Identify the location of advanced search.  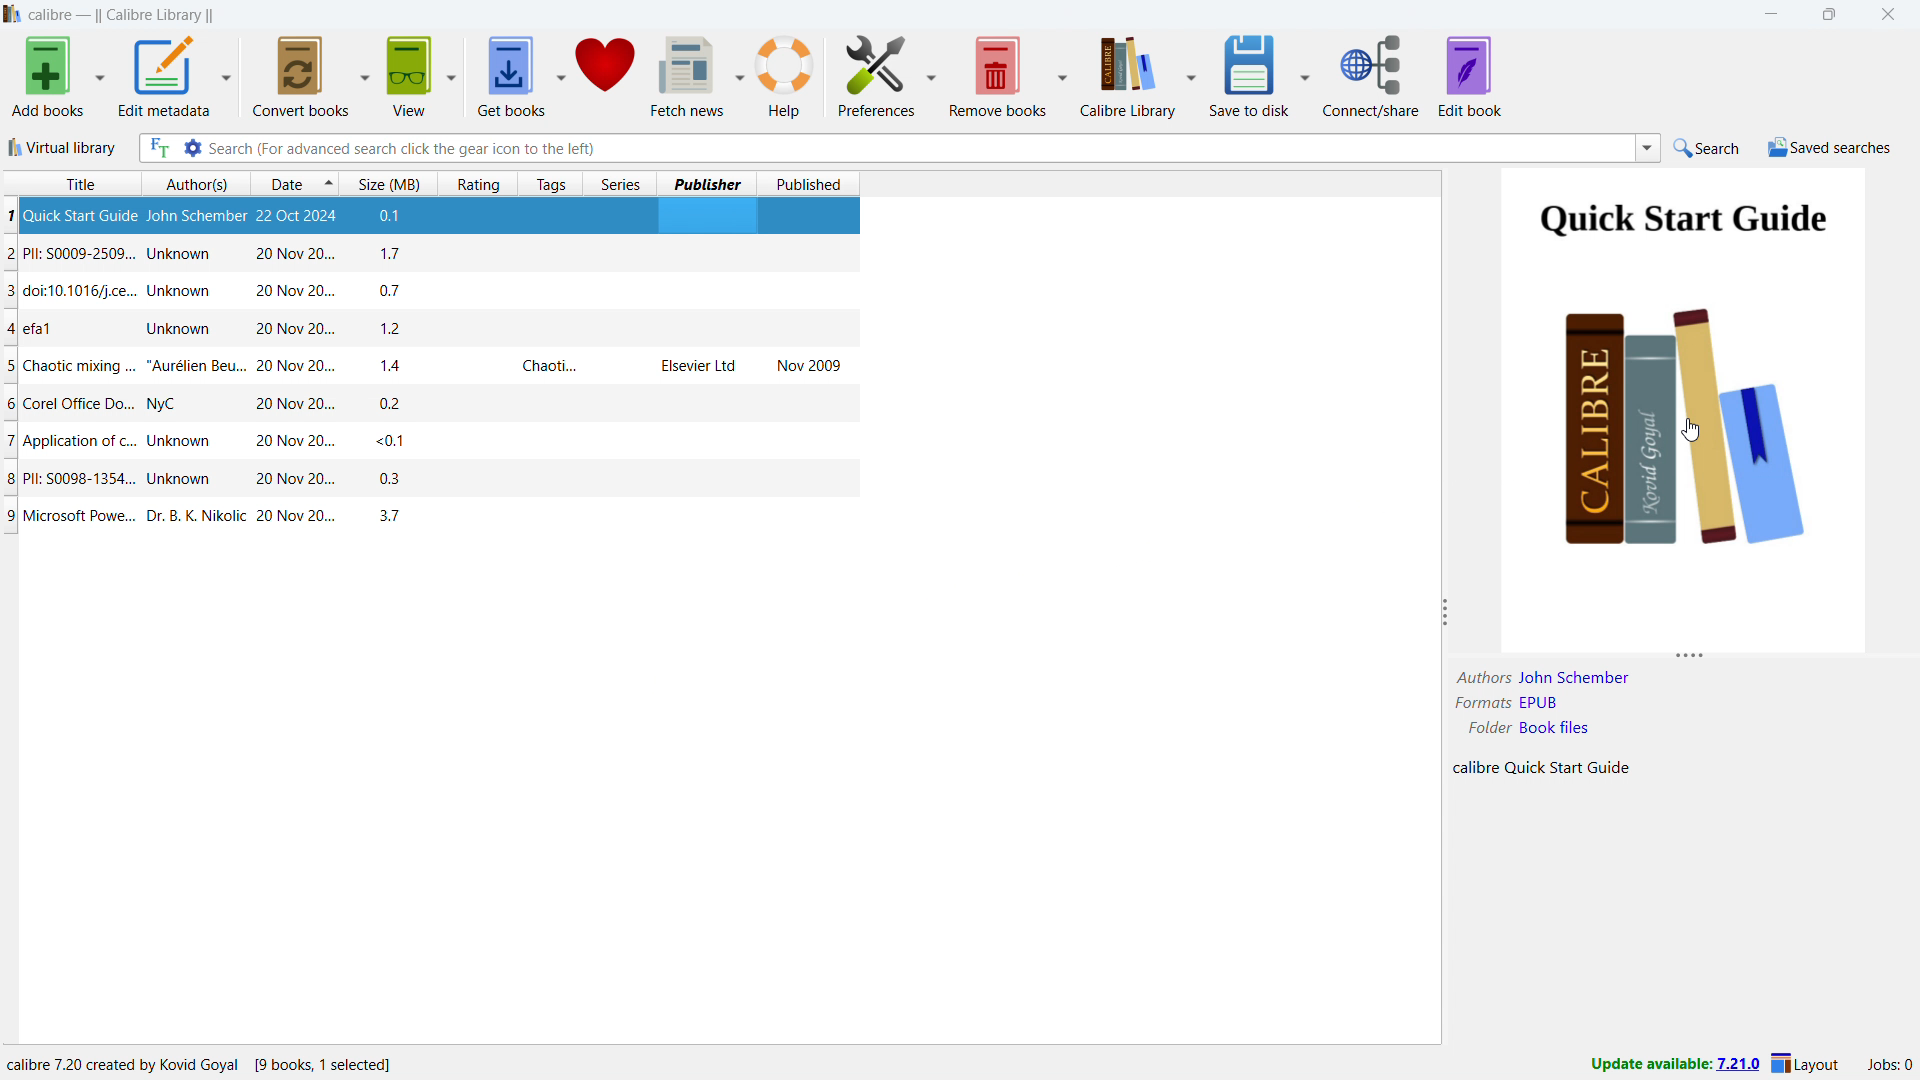
(191, 147).